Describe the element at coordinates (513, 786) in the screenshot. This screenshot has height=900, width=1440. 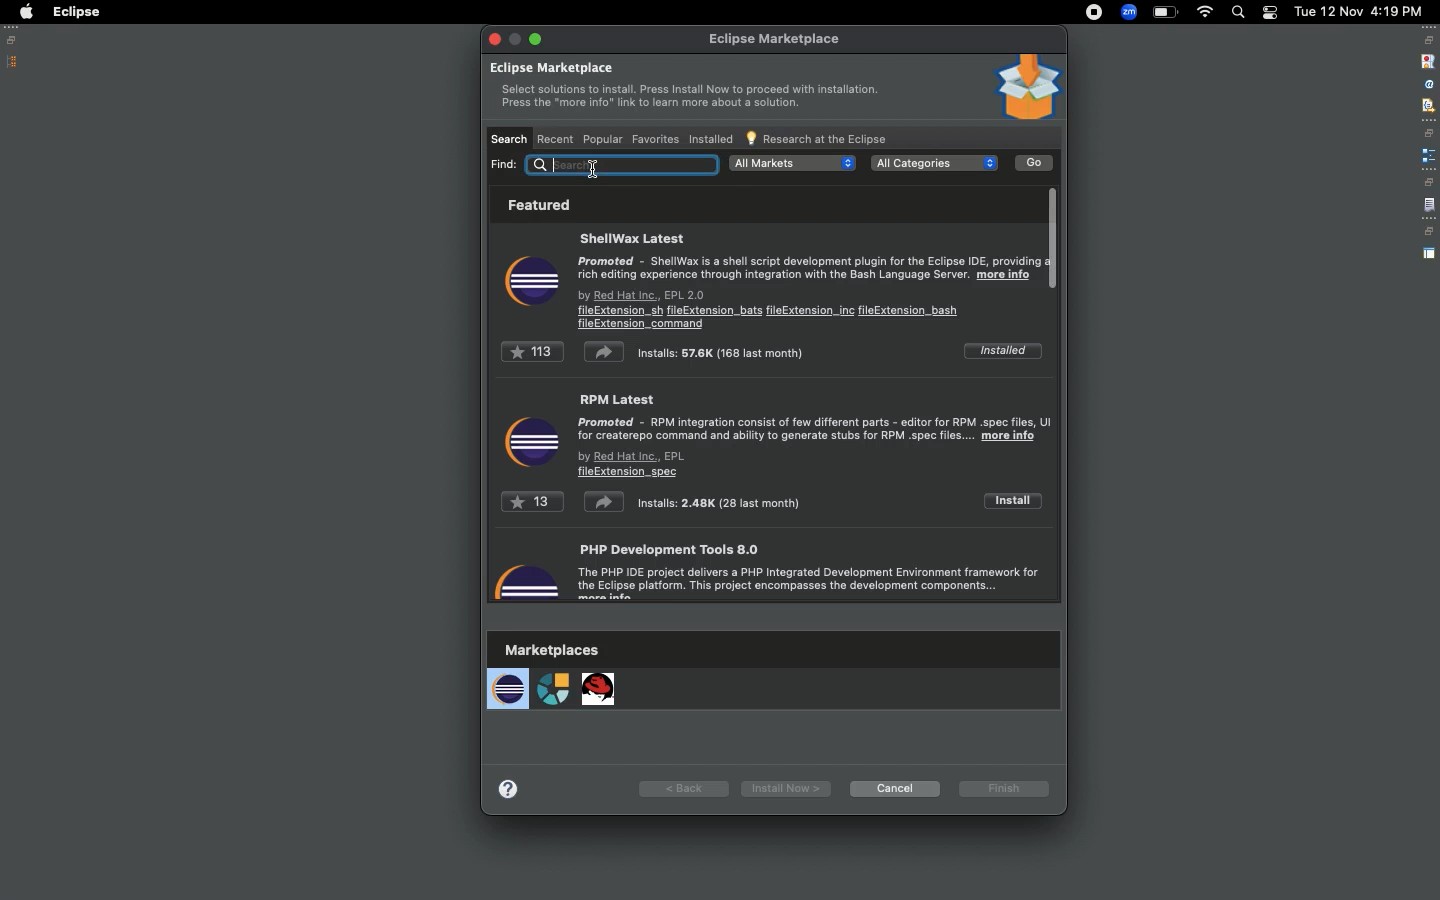
I see `more` at that location.